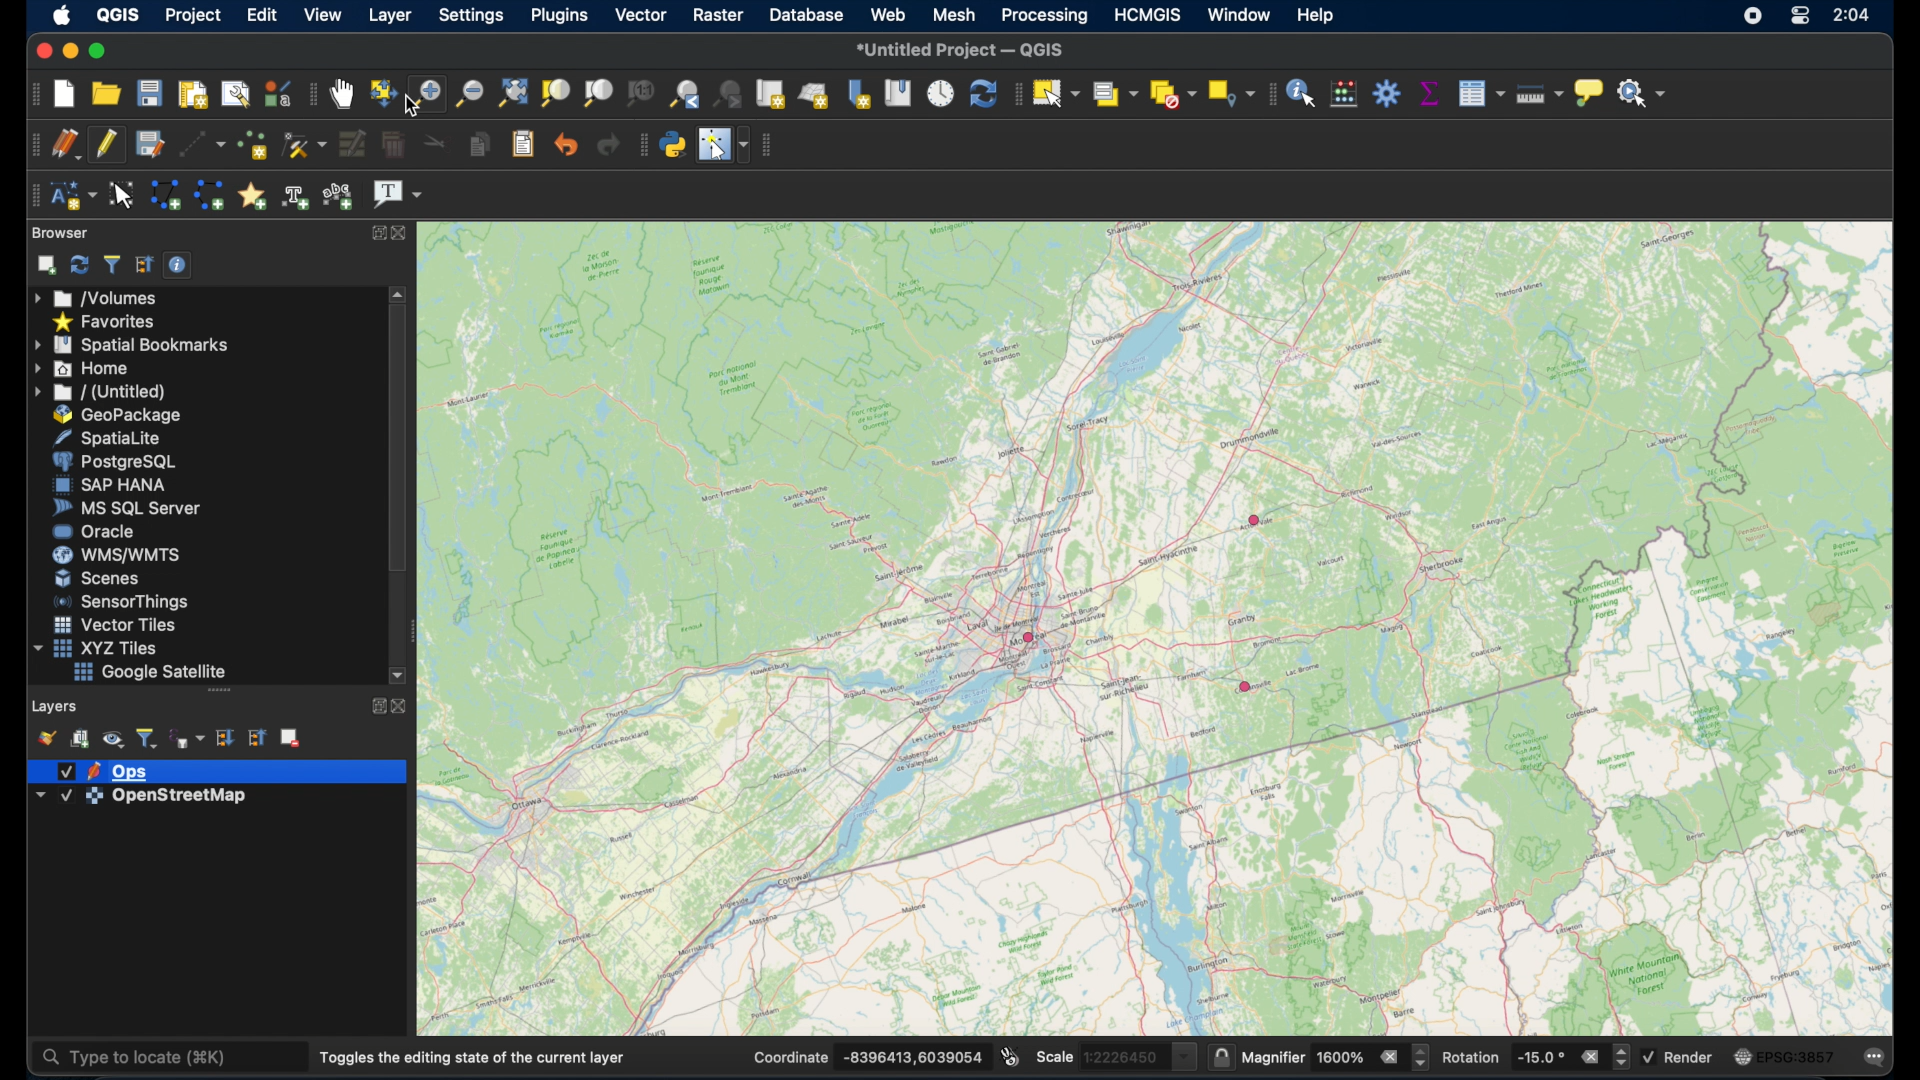 The image size is (1920, 1080). What do you see at coordinates (148, 145) in the screenshot?
I see `save layer edits` at bounding box center [148, 145].